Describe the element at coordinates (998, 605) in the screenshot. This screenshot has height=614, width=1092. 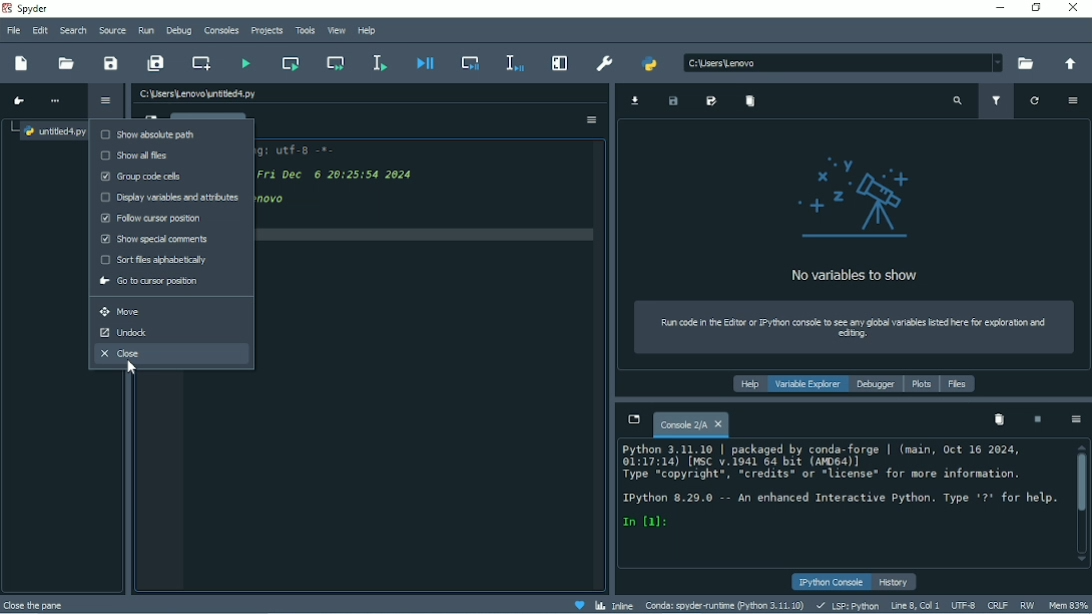
I see `CRLF` at that location.